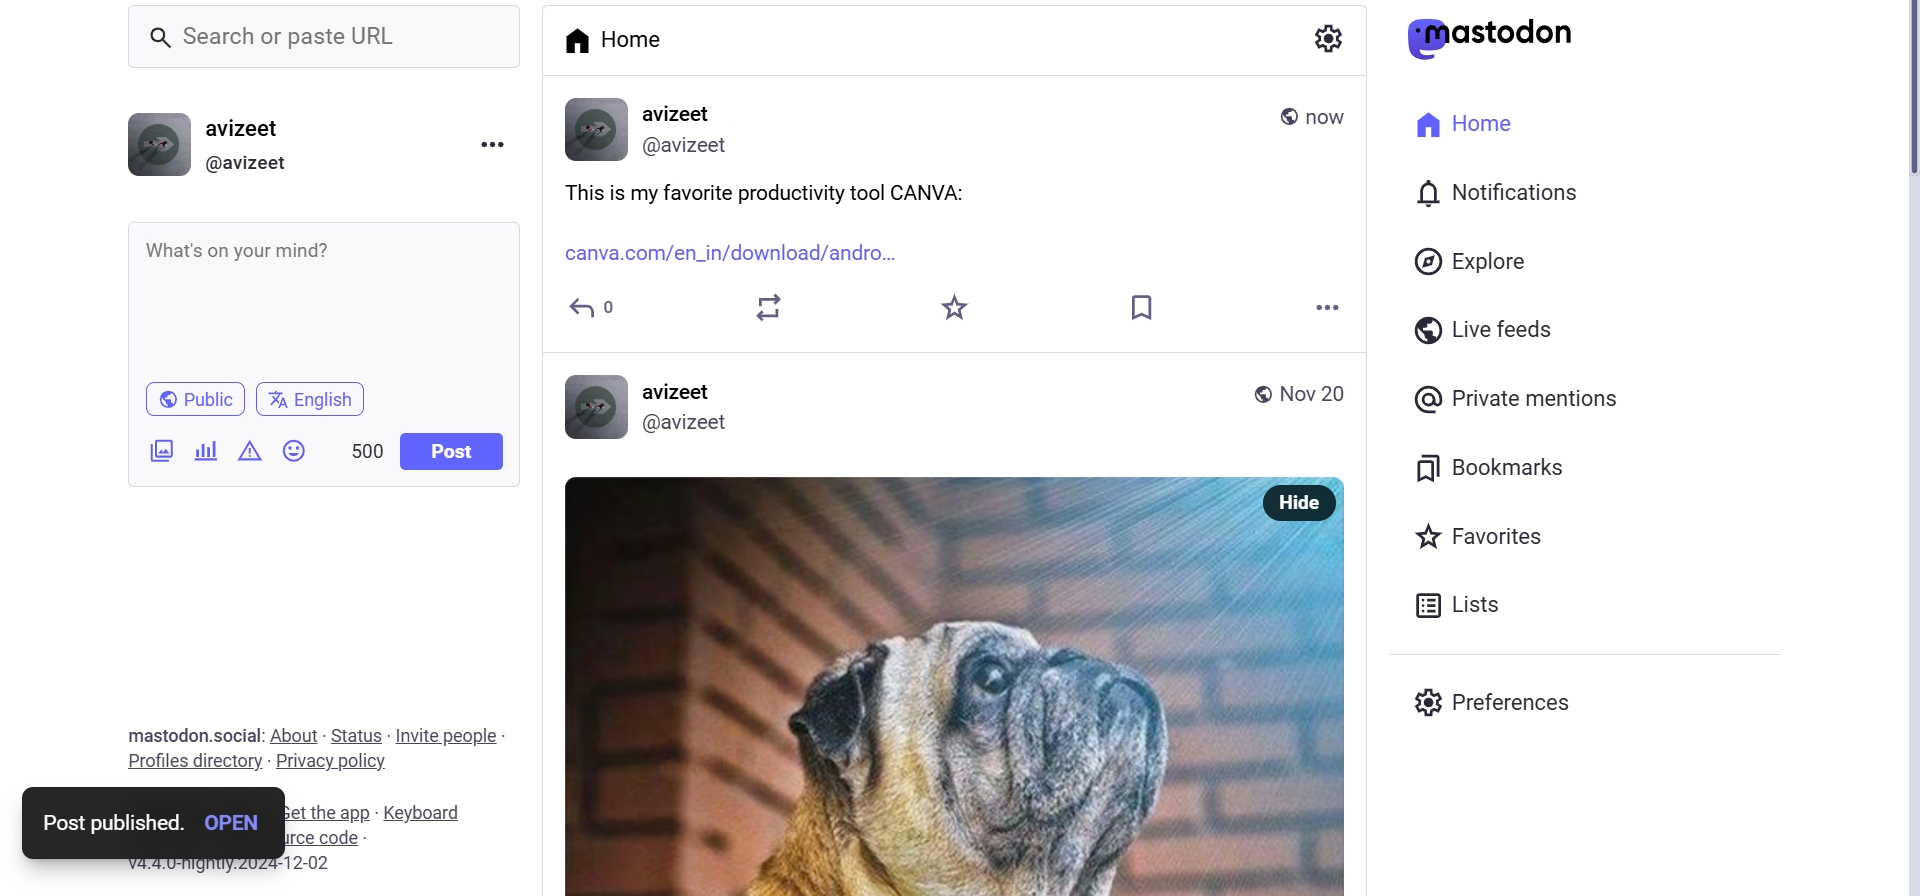  Describe the element at coordinates (422, 813) in the screenshot. I see `Keyboard` at that location.